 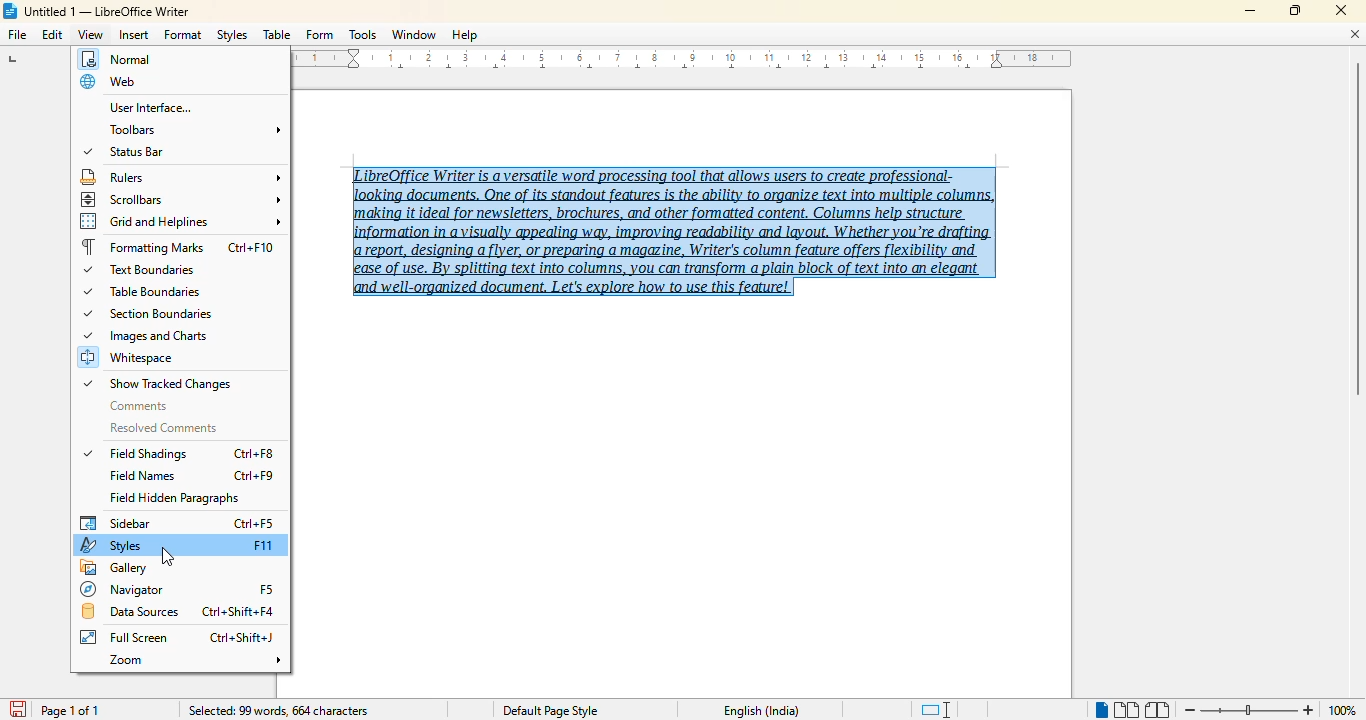 I want to click on ruler, so click(x=685, y=60).